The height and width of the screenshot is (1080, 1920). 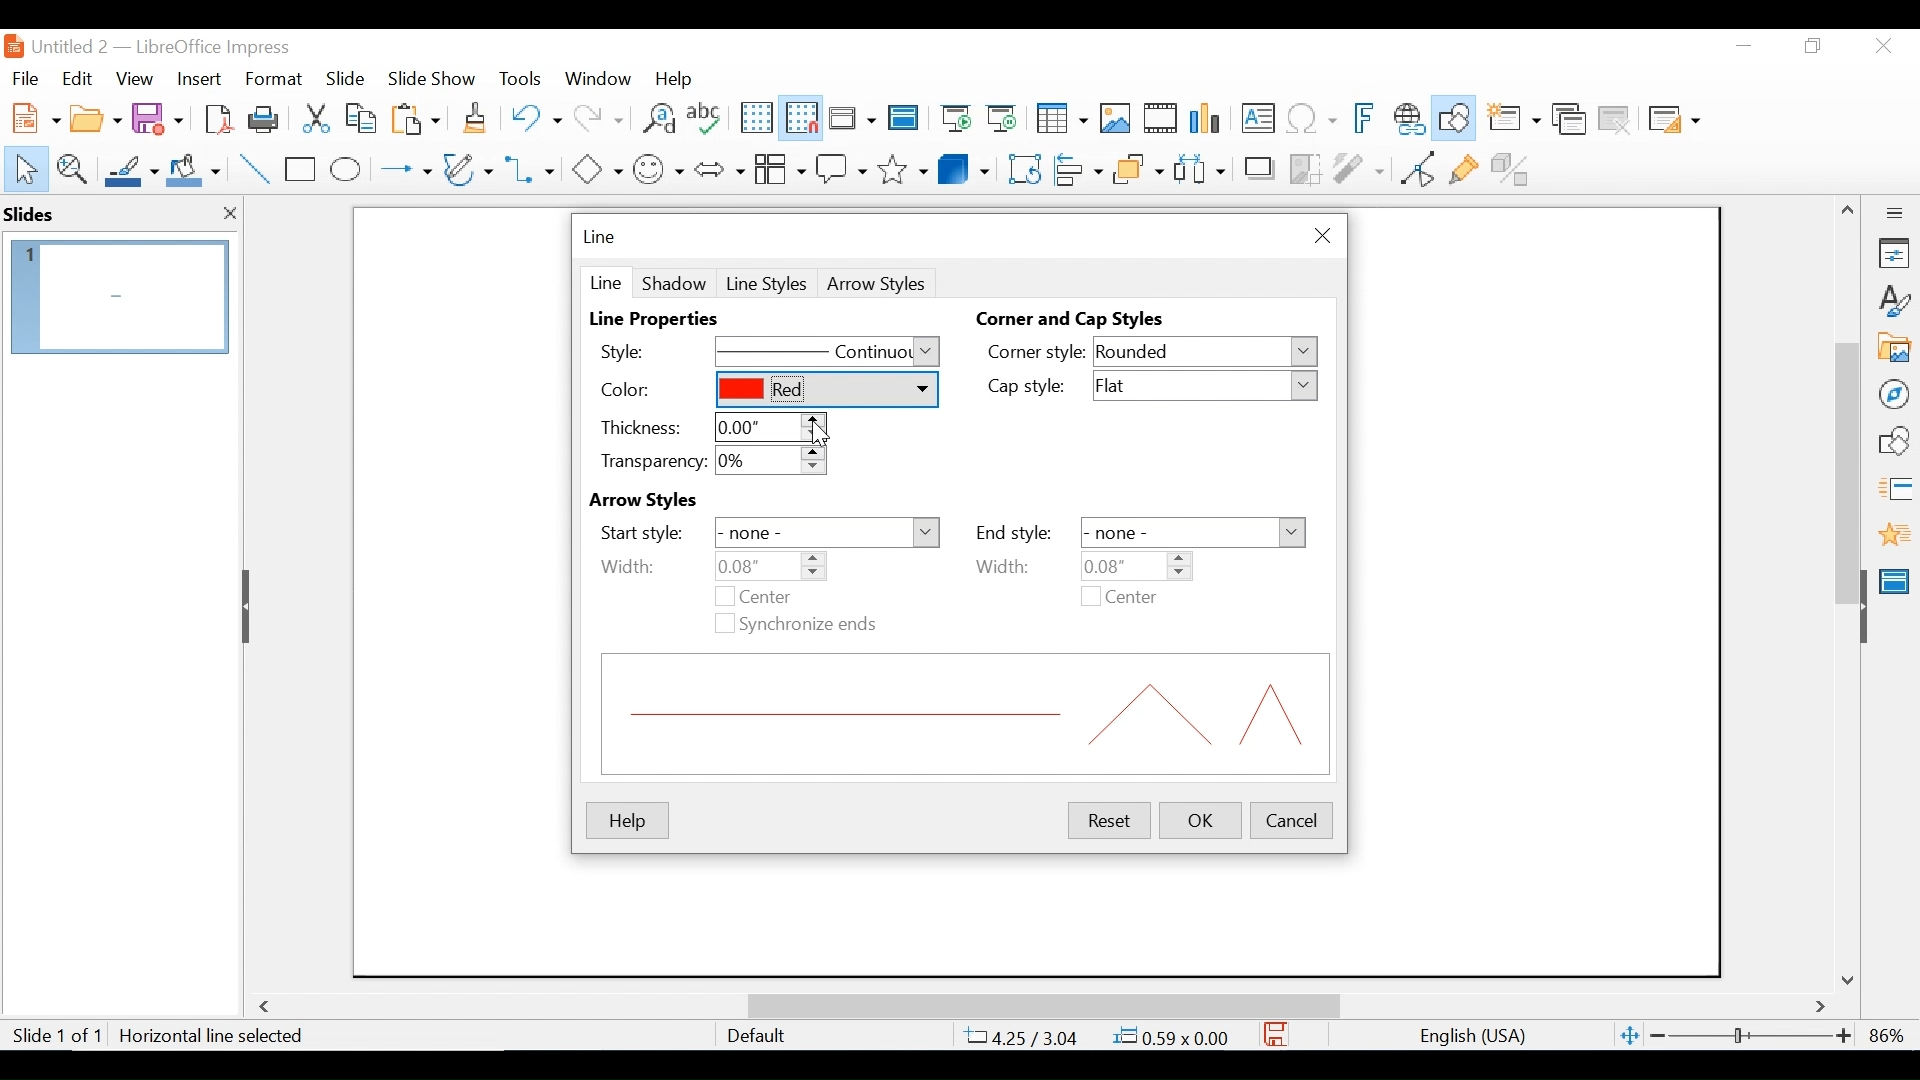 What do you see at coordinates (650, 461) in the screenshot?
I see `Transparency` at bounding box center [650, 461].